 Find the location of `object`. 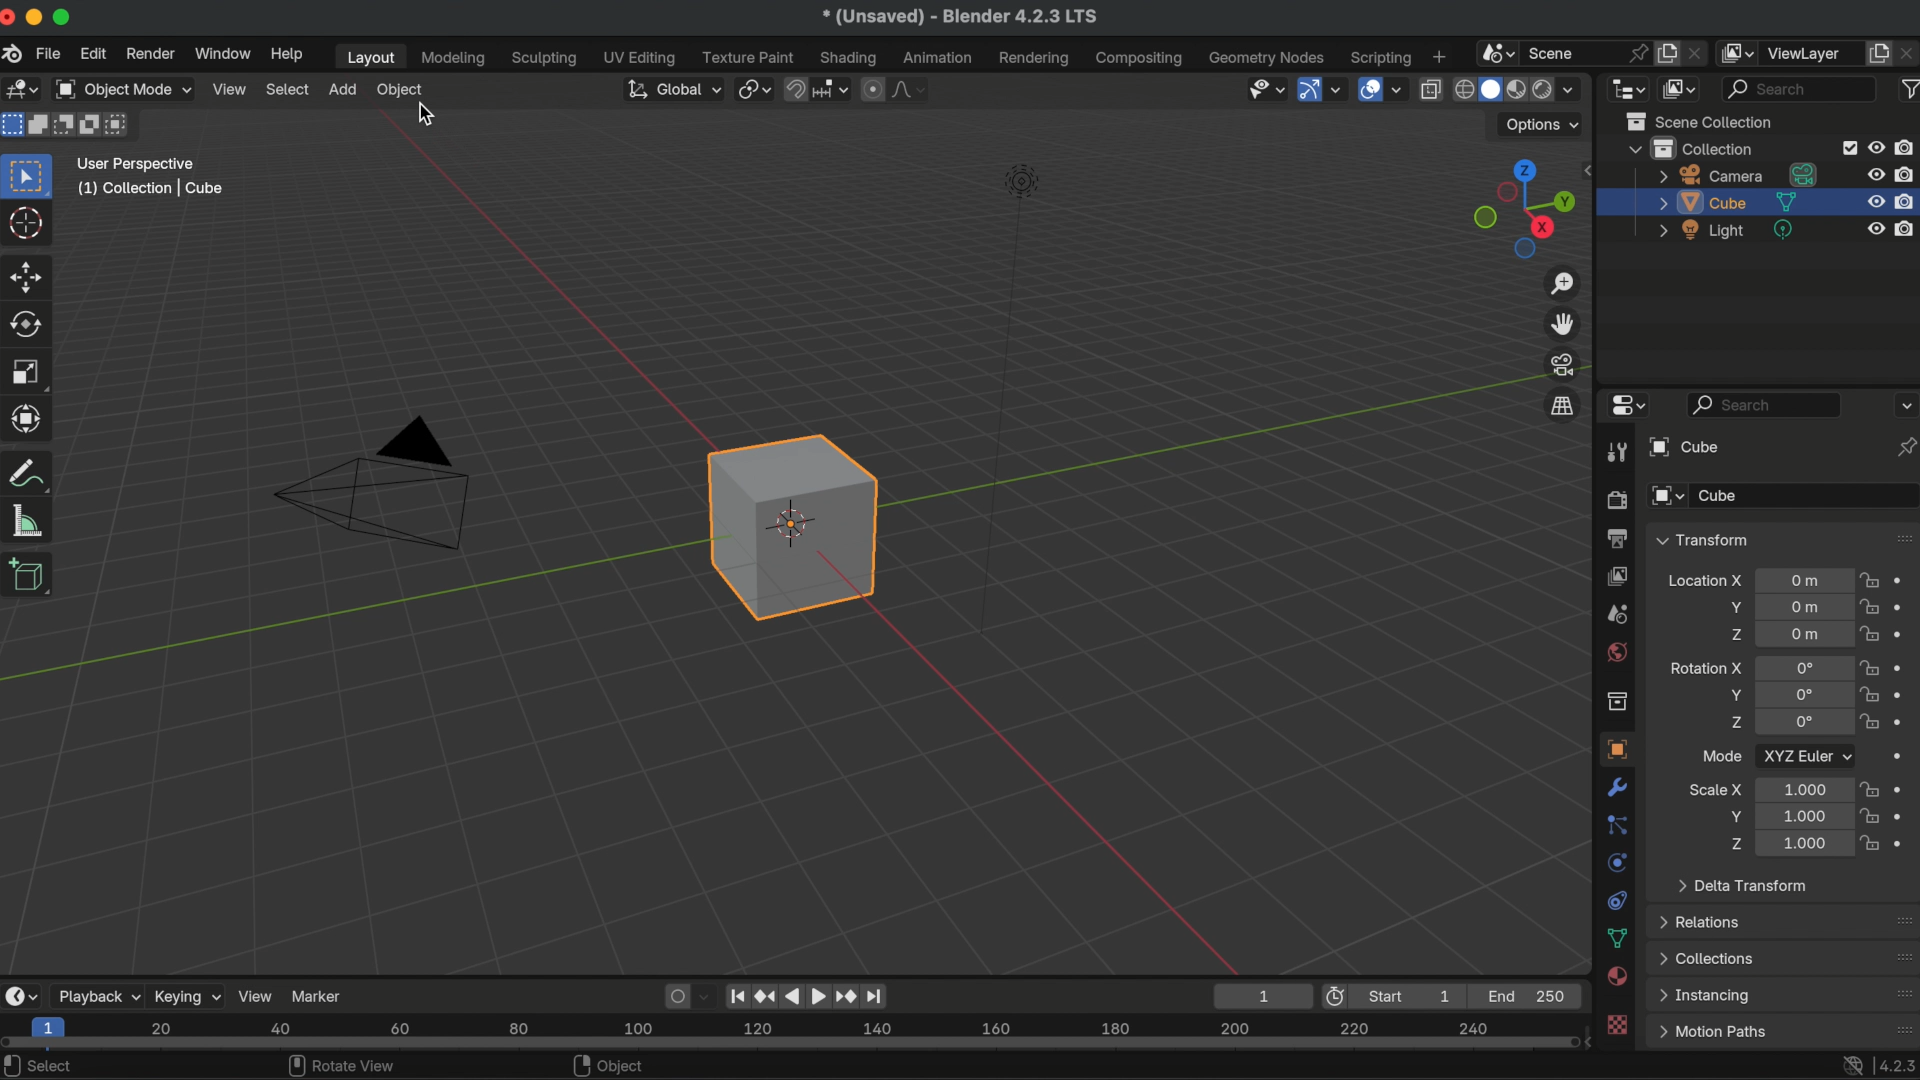

object is located at coordinates (1614, 749).